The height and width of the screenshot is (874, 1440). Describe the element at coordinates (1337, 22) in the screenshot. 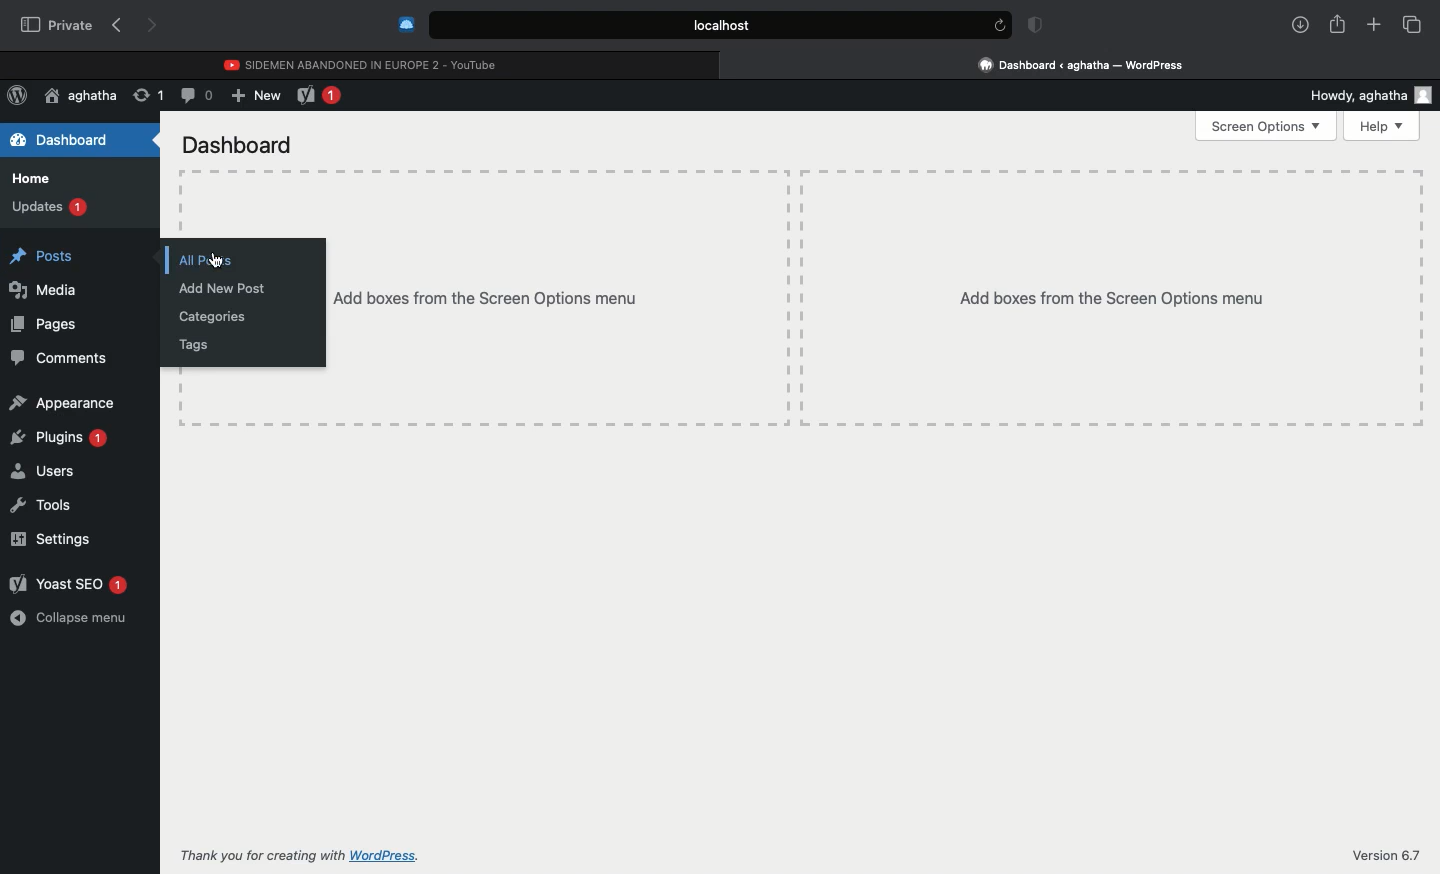

I see `Share` at that location.